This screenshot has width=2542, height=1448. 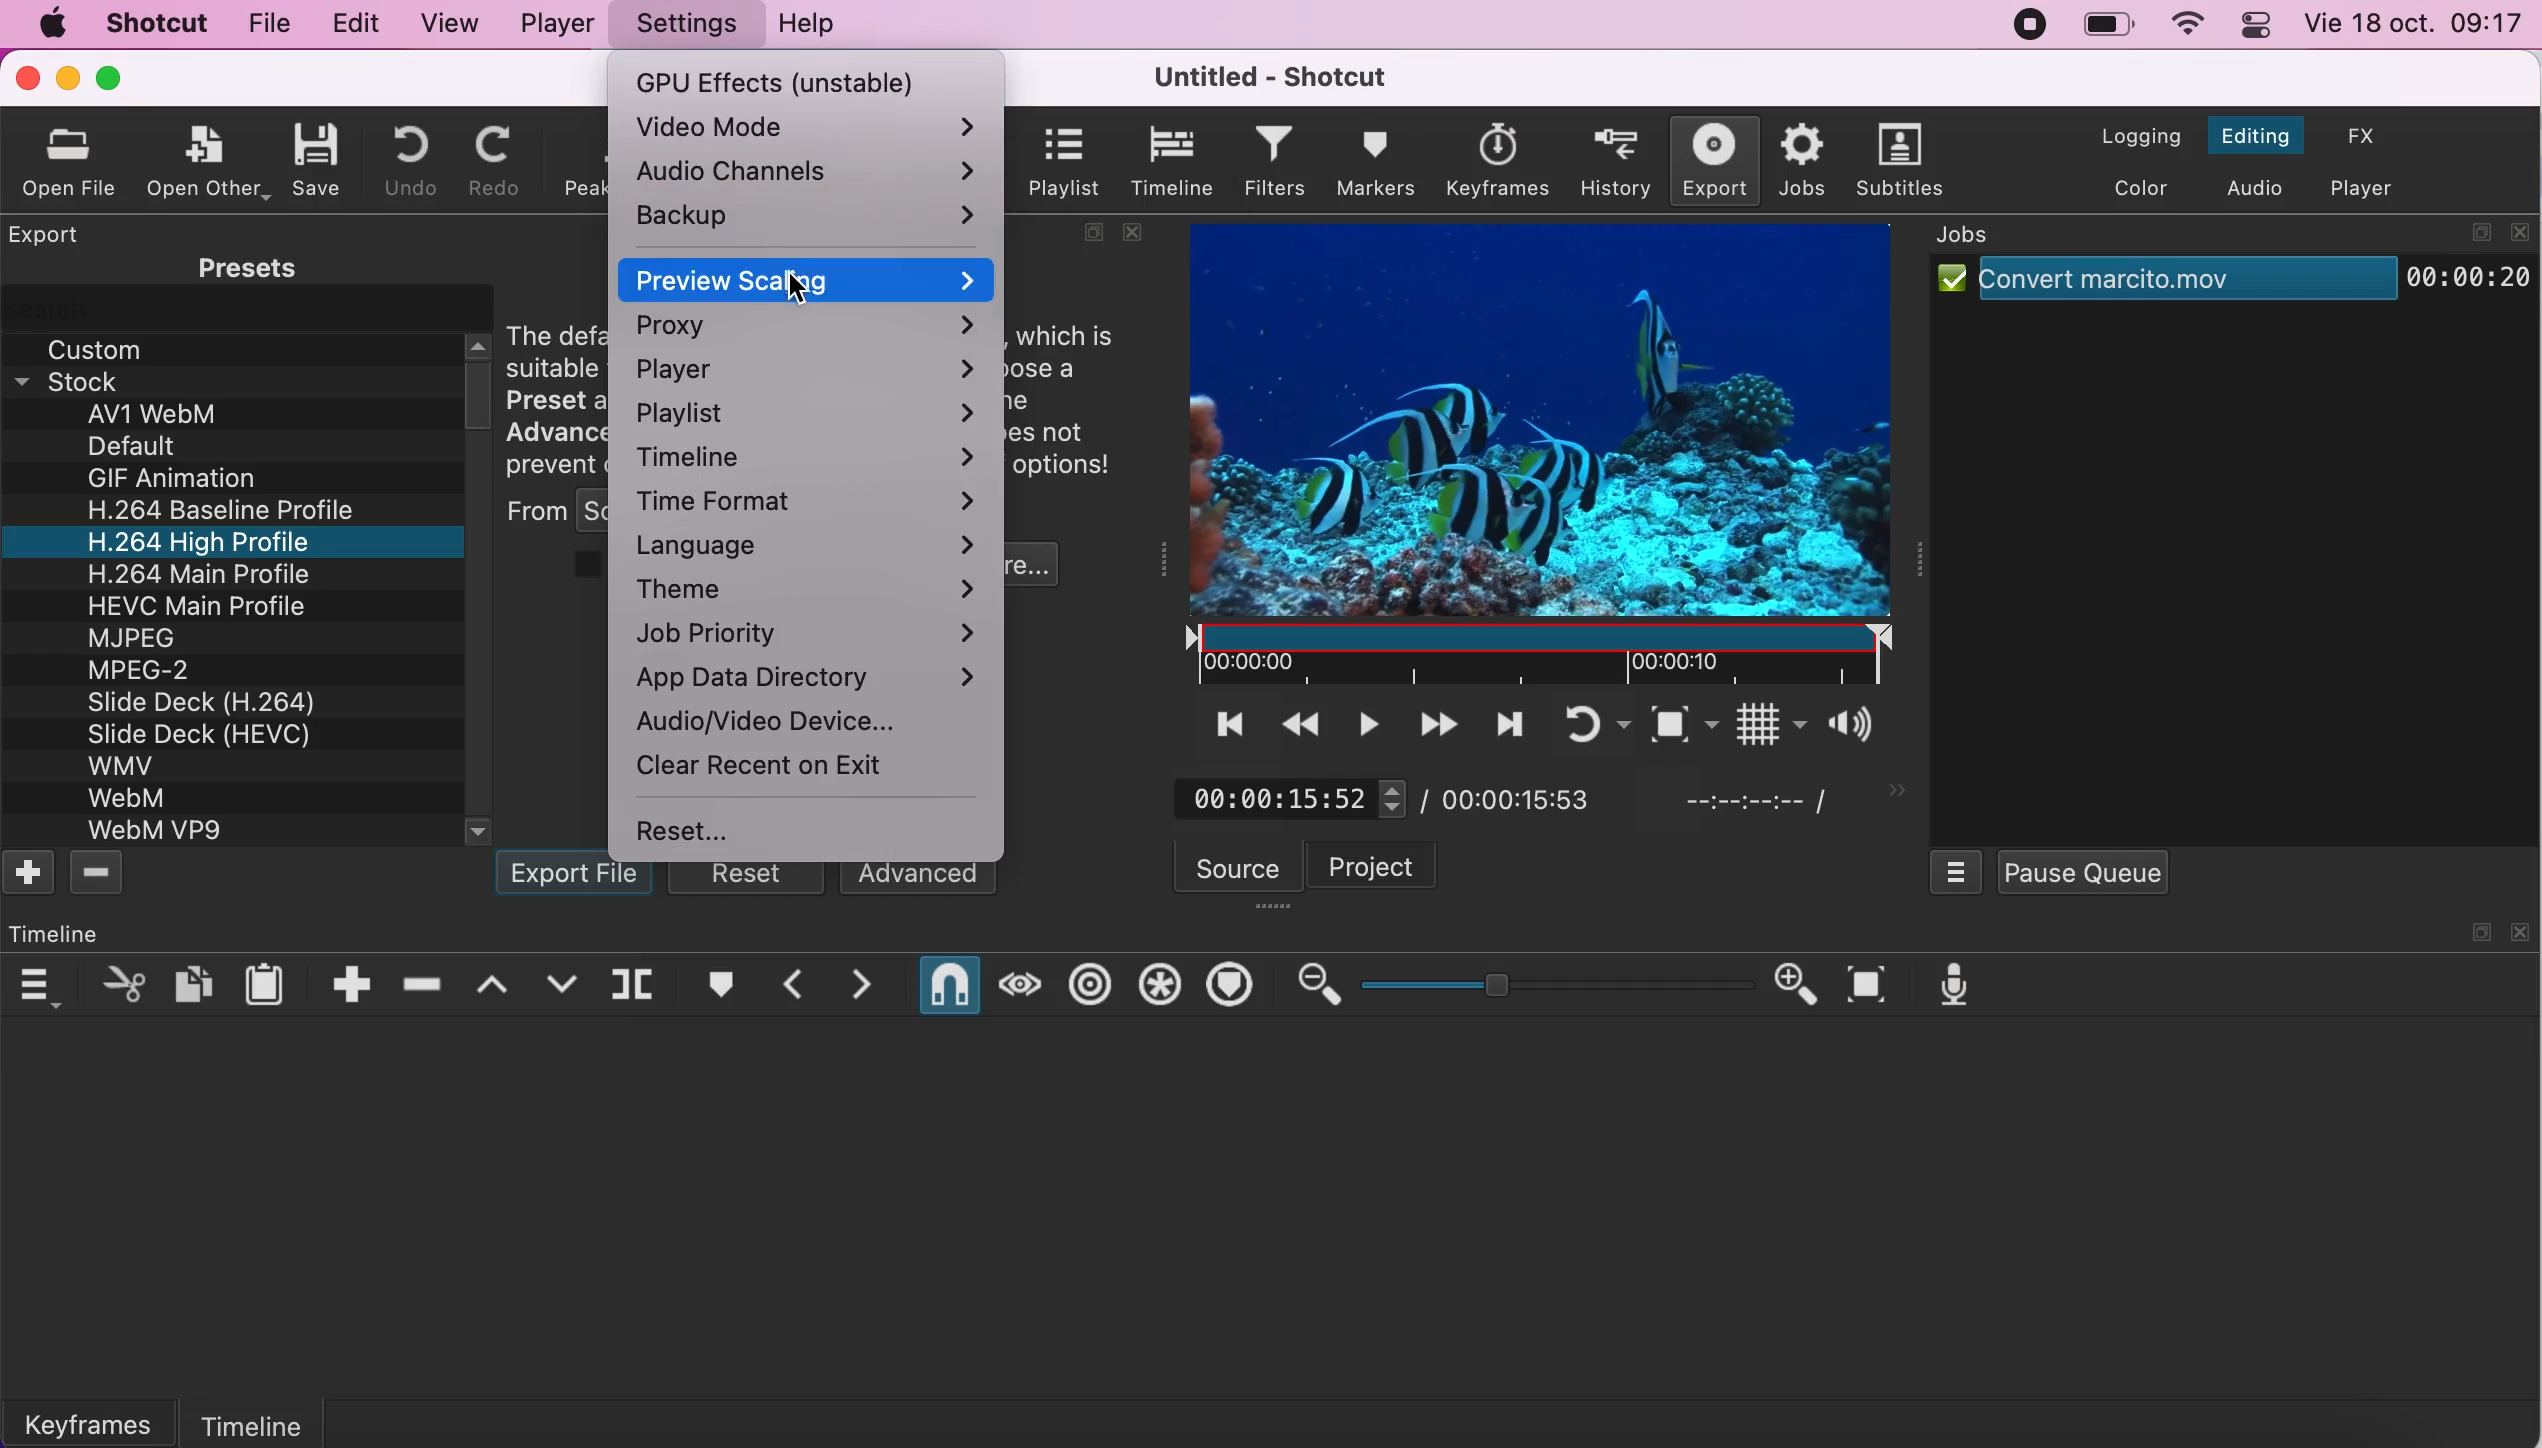 I want to click on switch to the editing layout, so click(x=2253, y=138).